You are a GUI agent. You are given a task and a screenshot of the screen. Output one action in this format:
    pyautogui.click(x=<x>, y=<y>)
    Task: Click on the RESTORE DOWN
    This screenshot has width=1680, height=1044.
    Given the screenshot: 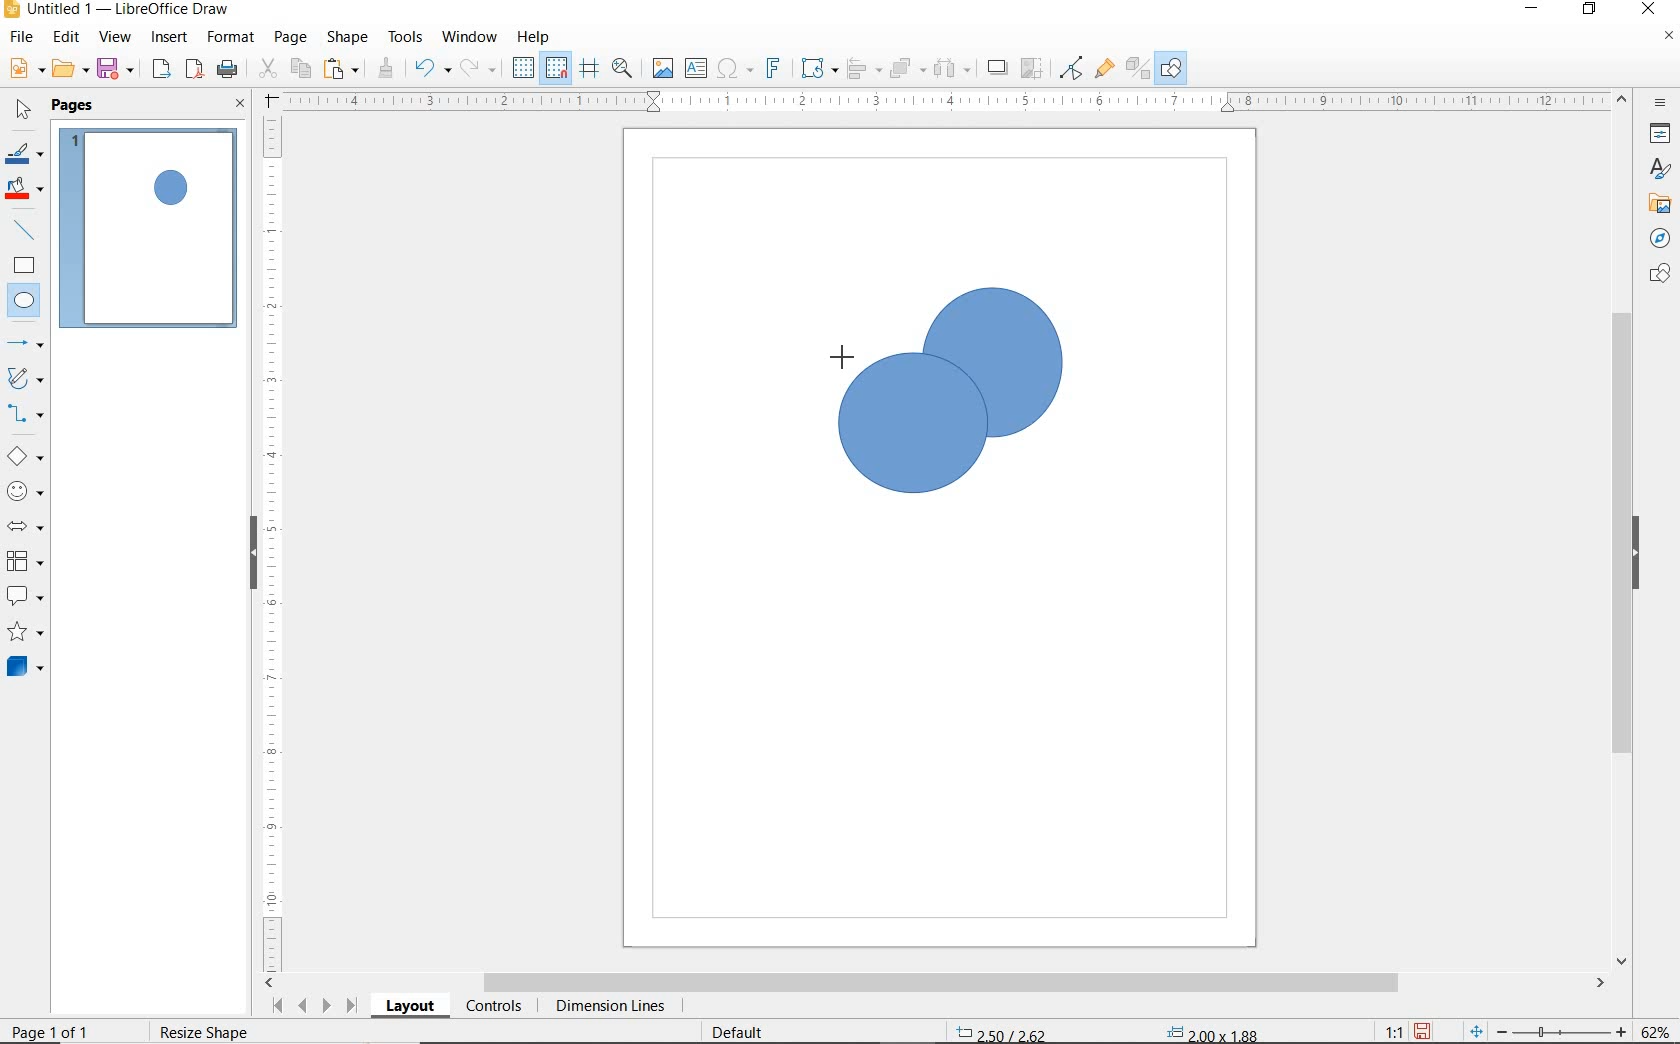 What is the action you would take?
    pyautogui.click(x=1590, y=10)
    